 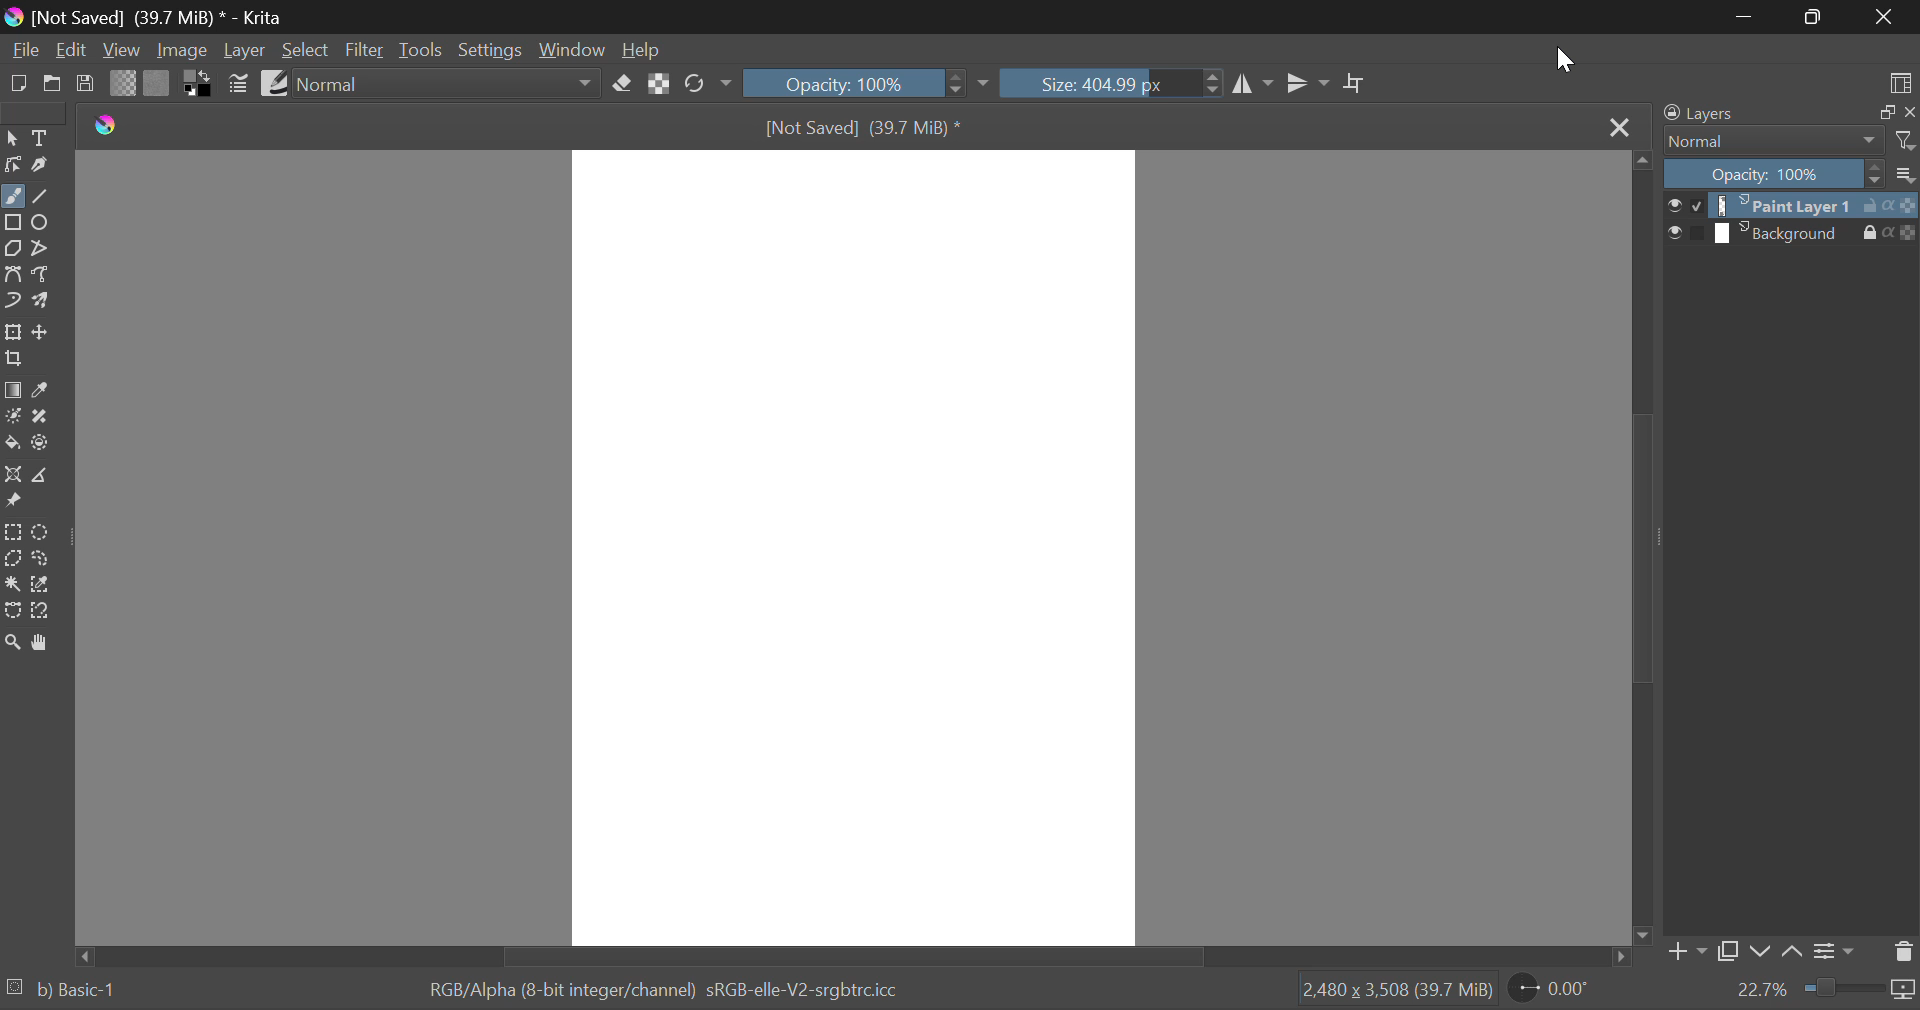 I want to click on Polyline, so click(x=44, y=248).